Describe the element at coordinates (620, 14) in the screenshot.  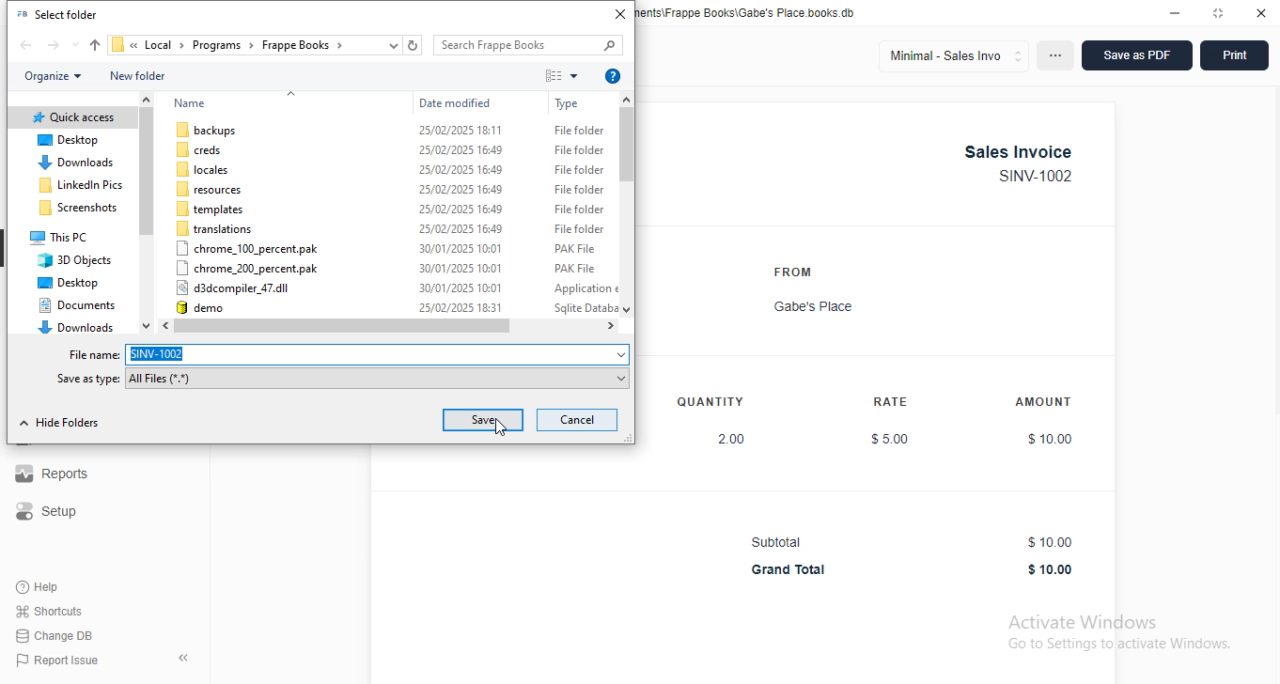
I see `close` at that location.